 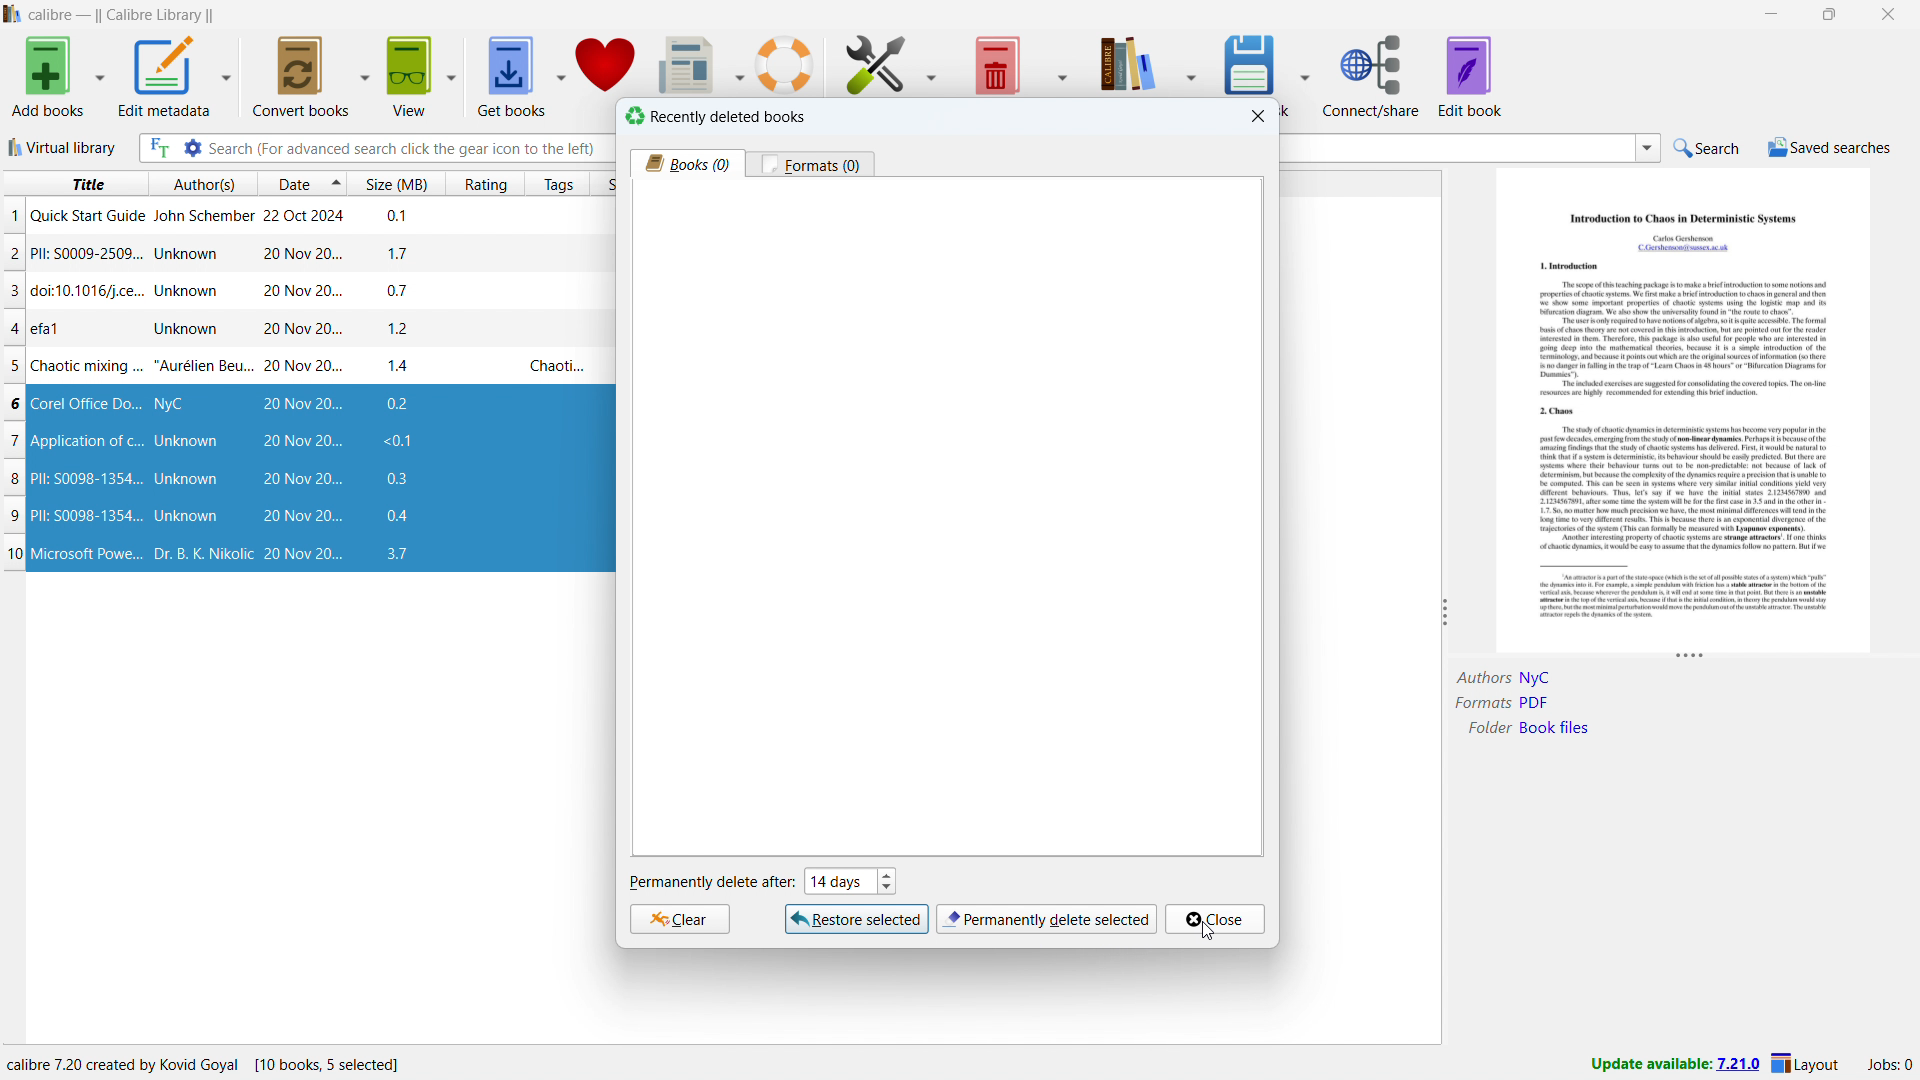 I want to click on advanced search, so click(x=192, y=148).